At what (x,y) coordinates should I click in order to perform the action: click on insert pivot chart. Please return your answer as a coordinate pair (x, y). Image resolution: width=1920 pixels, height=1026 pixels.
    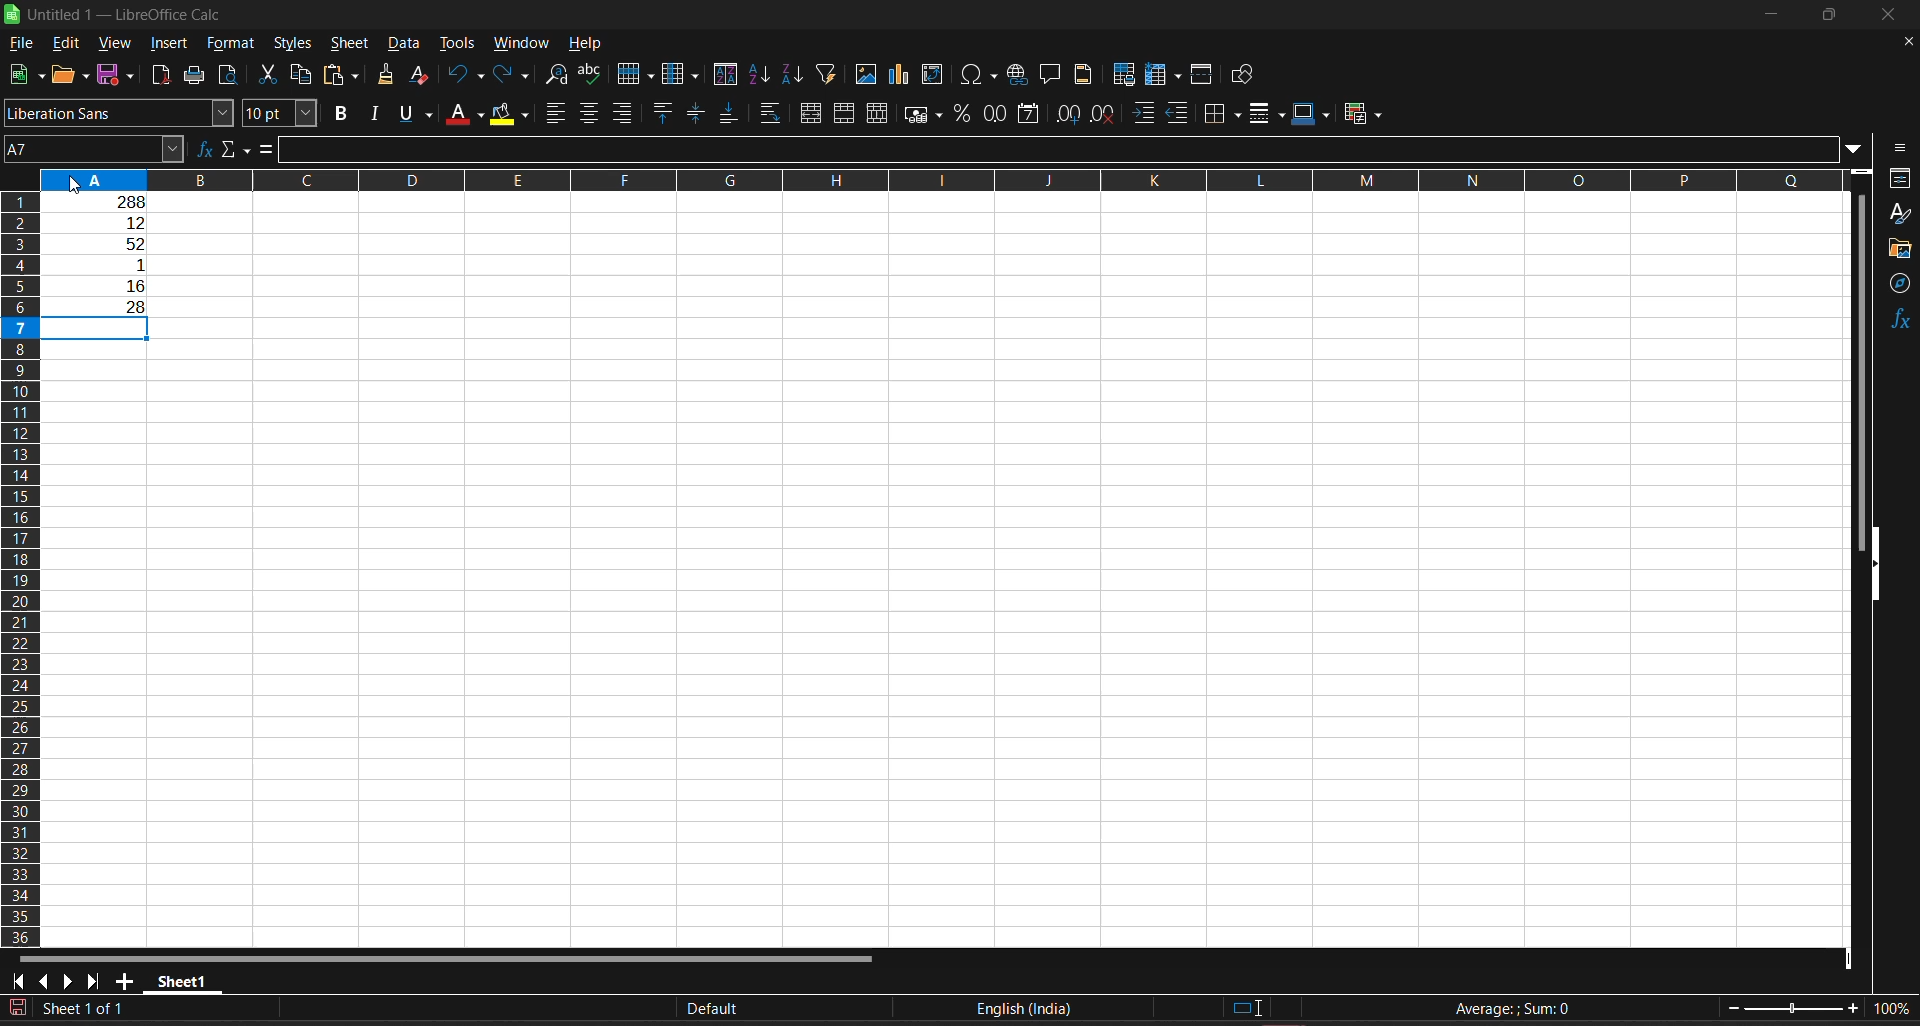
    Looking at the image, I should click on (900, 76).